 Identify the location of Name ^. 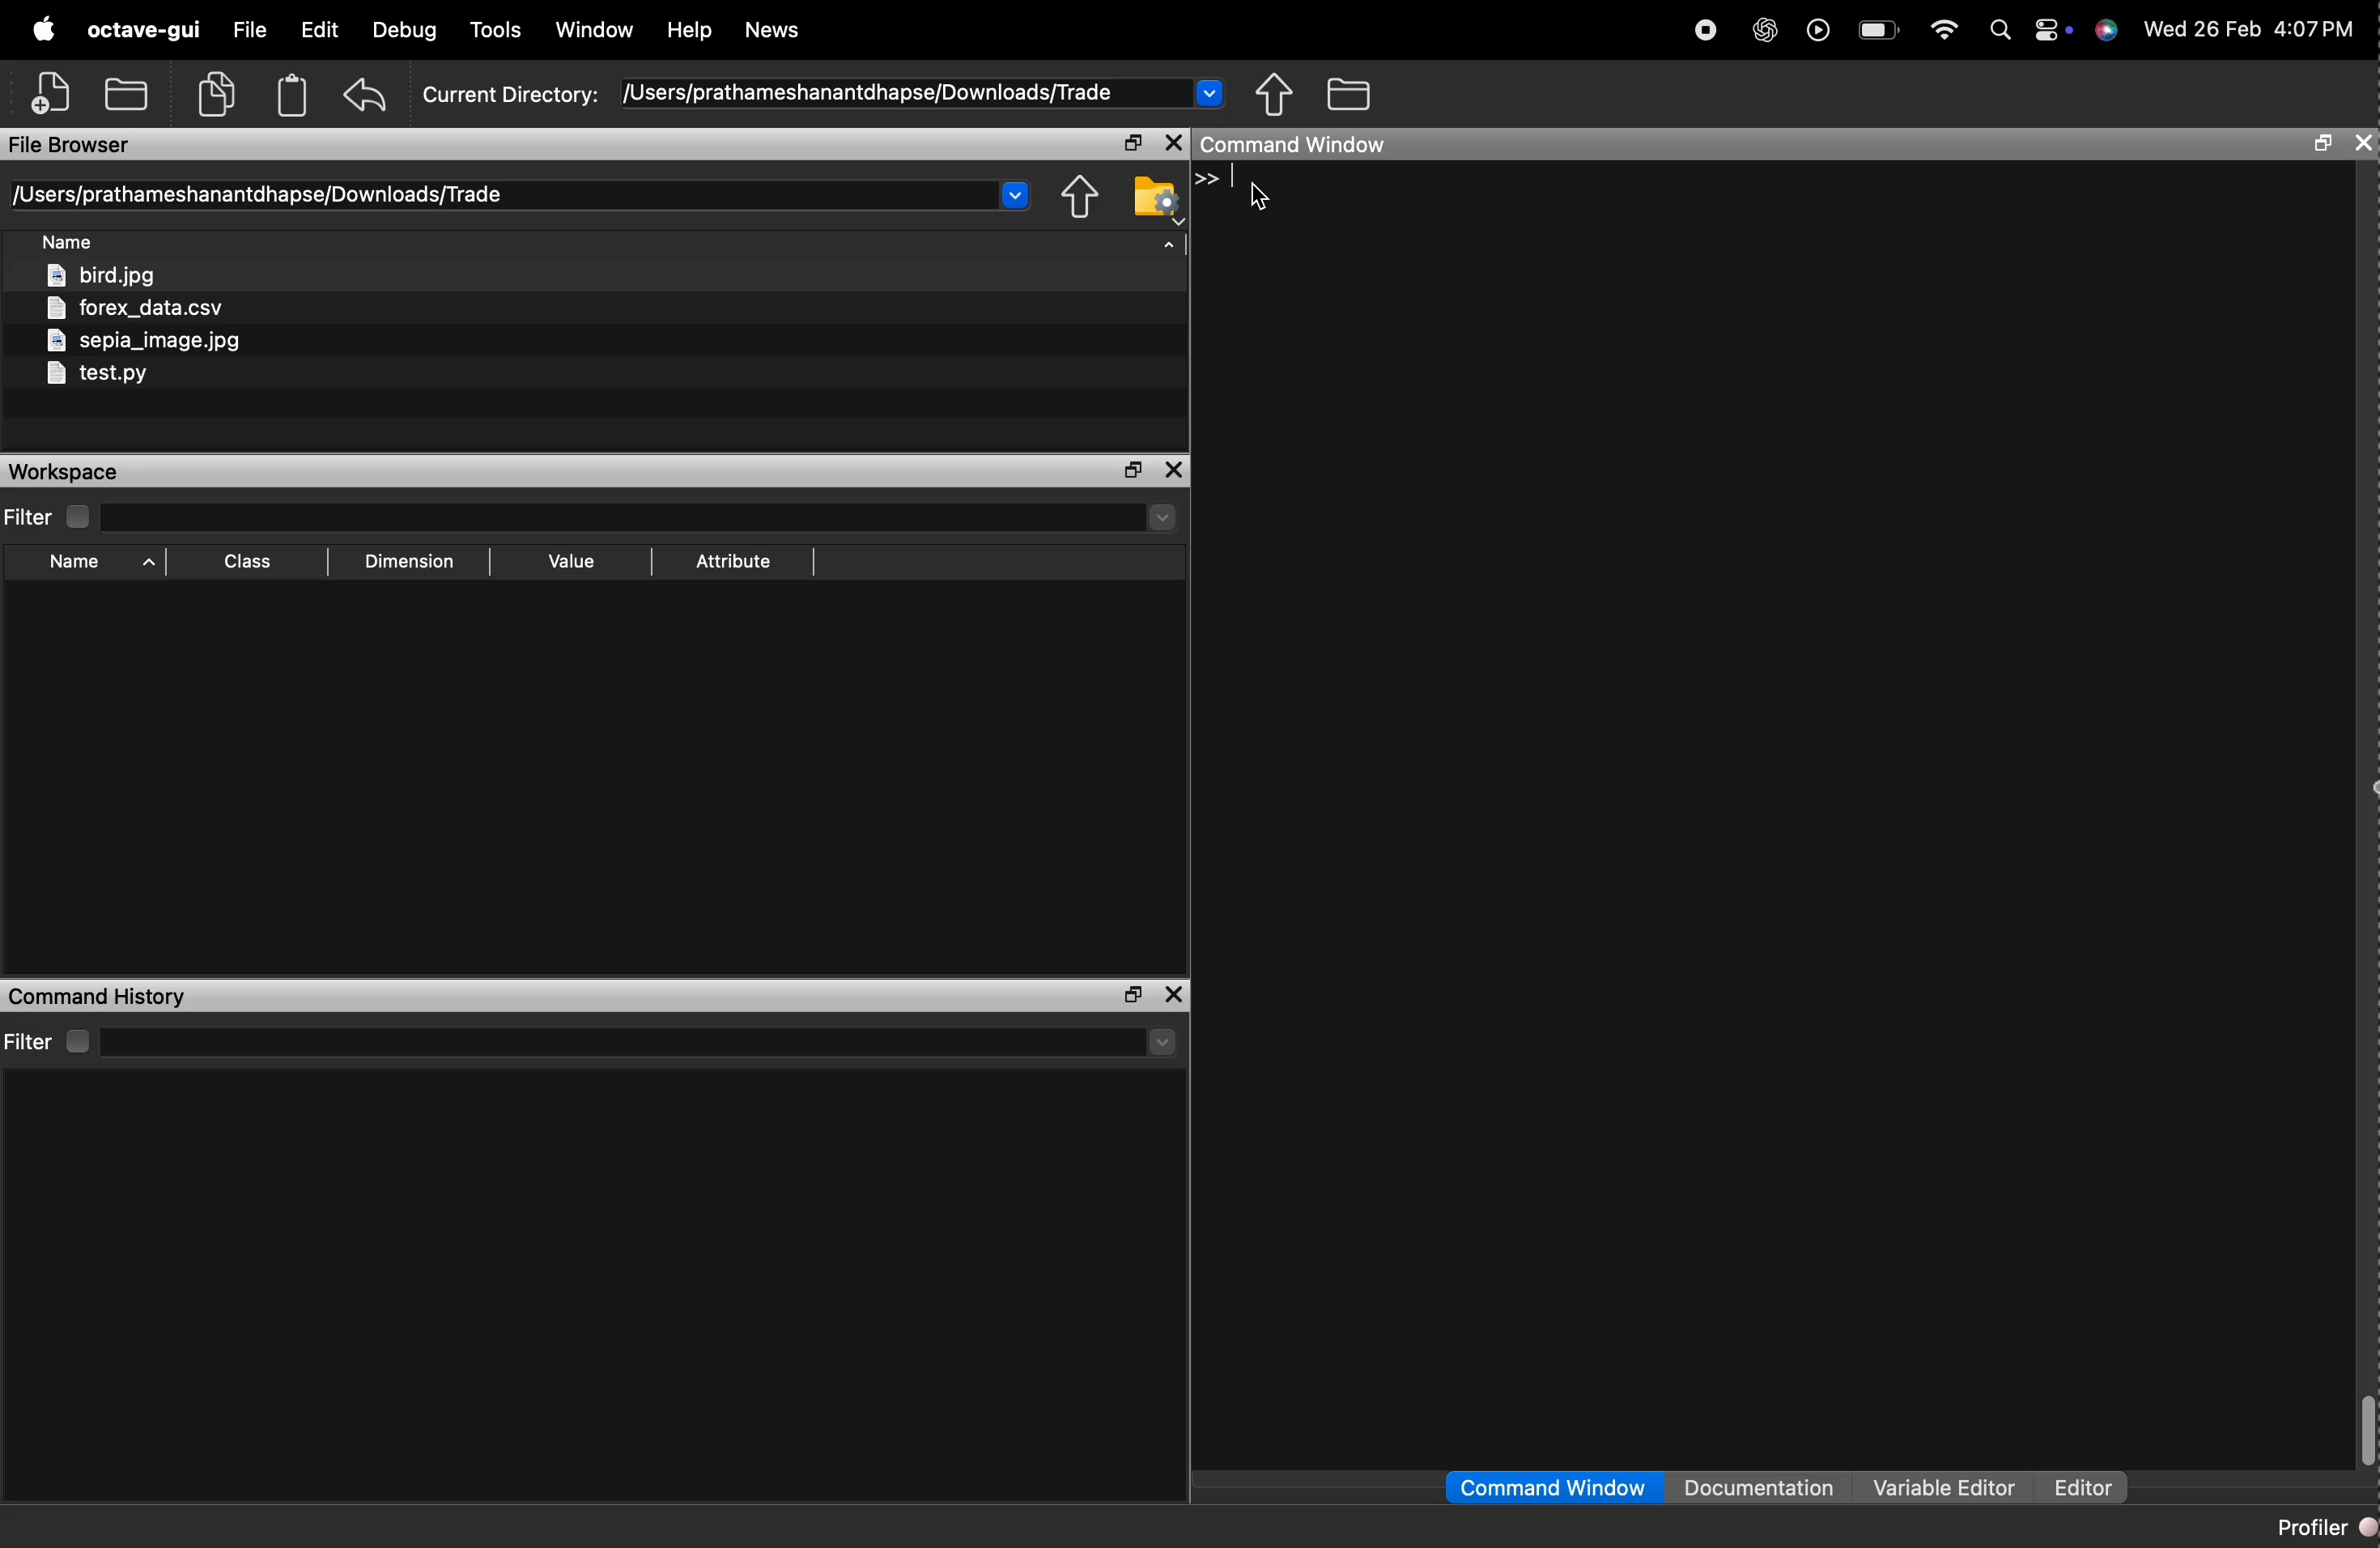
(106, 562).